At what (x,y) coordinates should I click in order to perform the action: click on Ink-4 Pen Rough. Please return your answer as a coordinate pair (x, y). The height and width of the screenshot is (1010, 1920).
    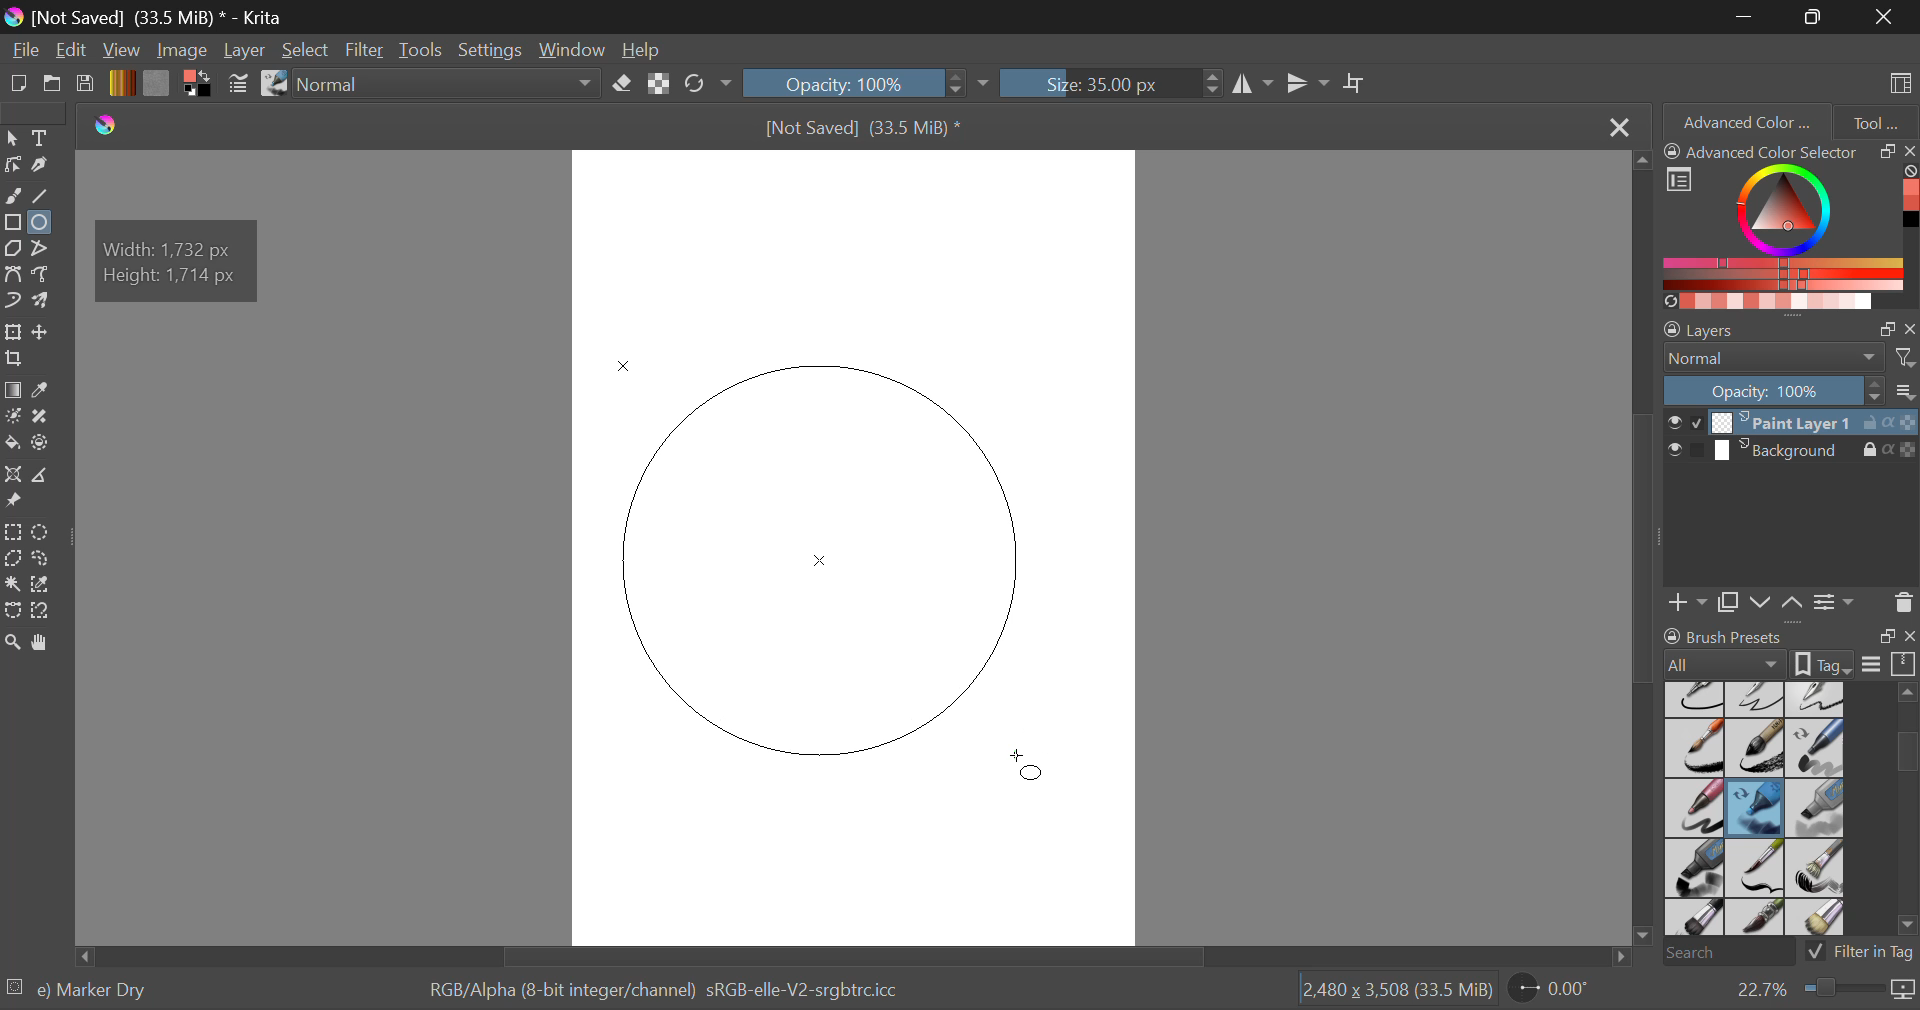
    Looking at the image, I should click on (1816, 698).